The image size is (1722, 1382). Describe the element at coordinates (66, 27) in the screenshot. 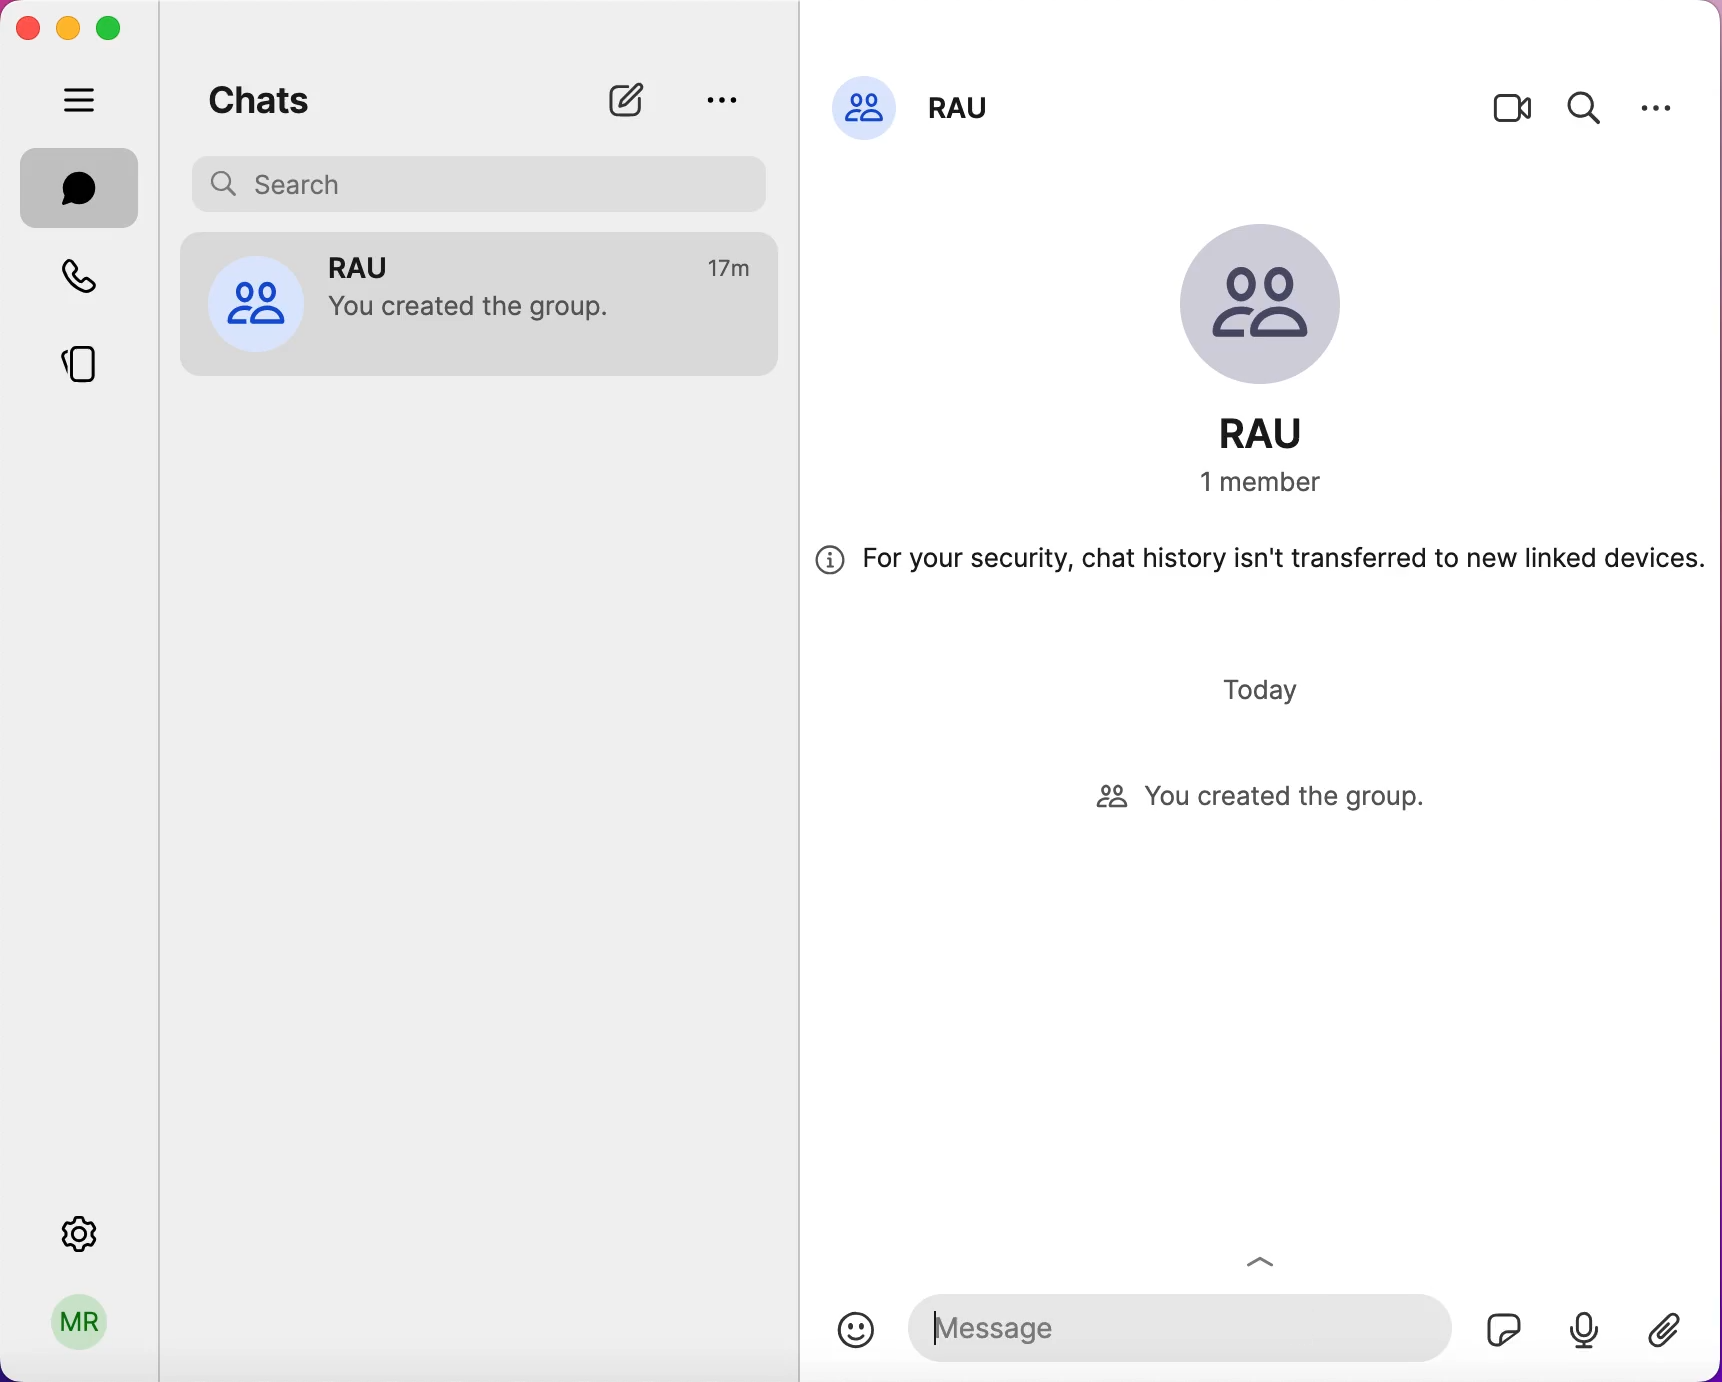

I see `minimize` at that location.